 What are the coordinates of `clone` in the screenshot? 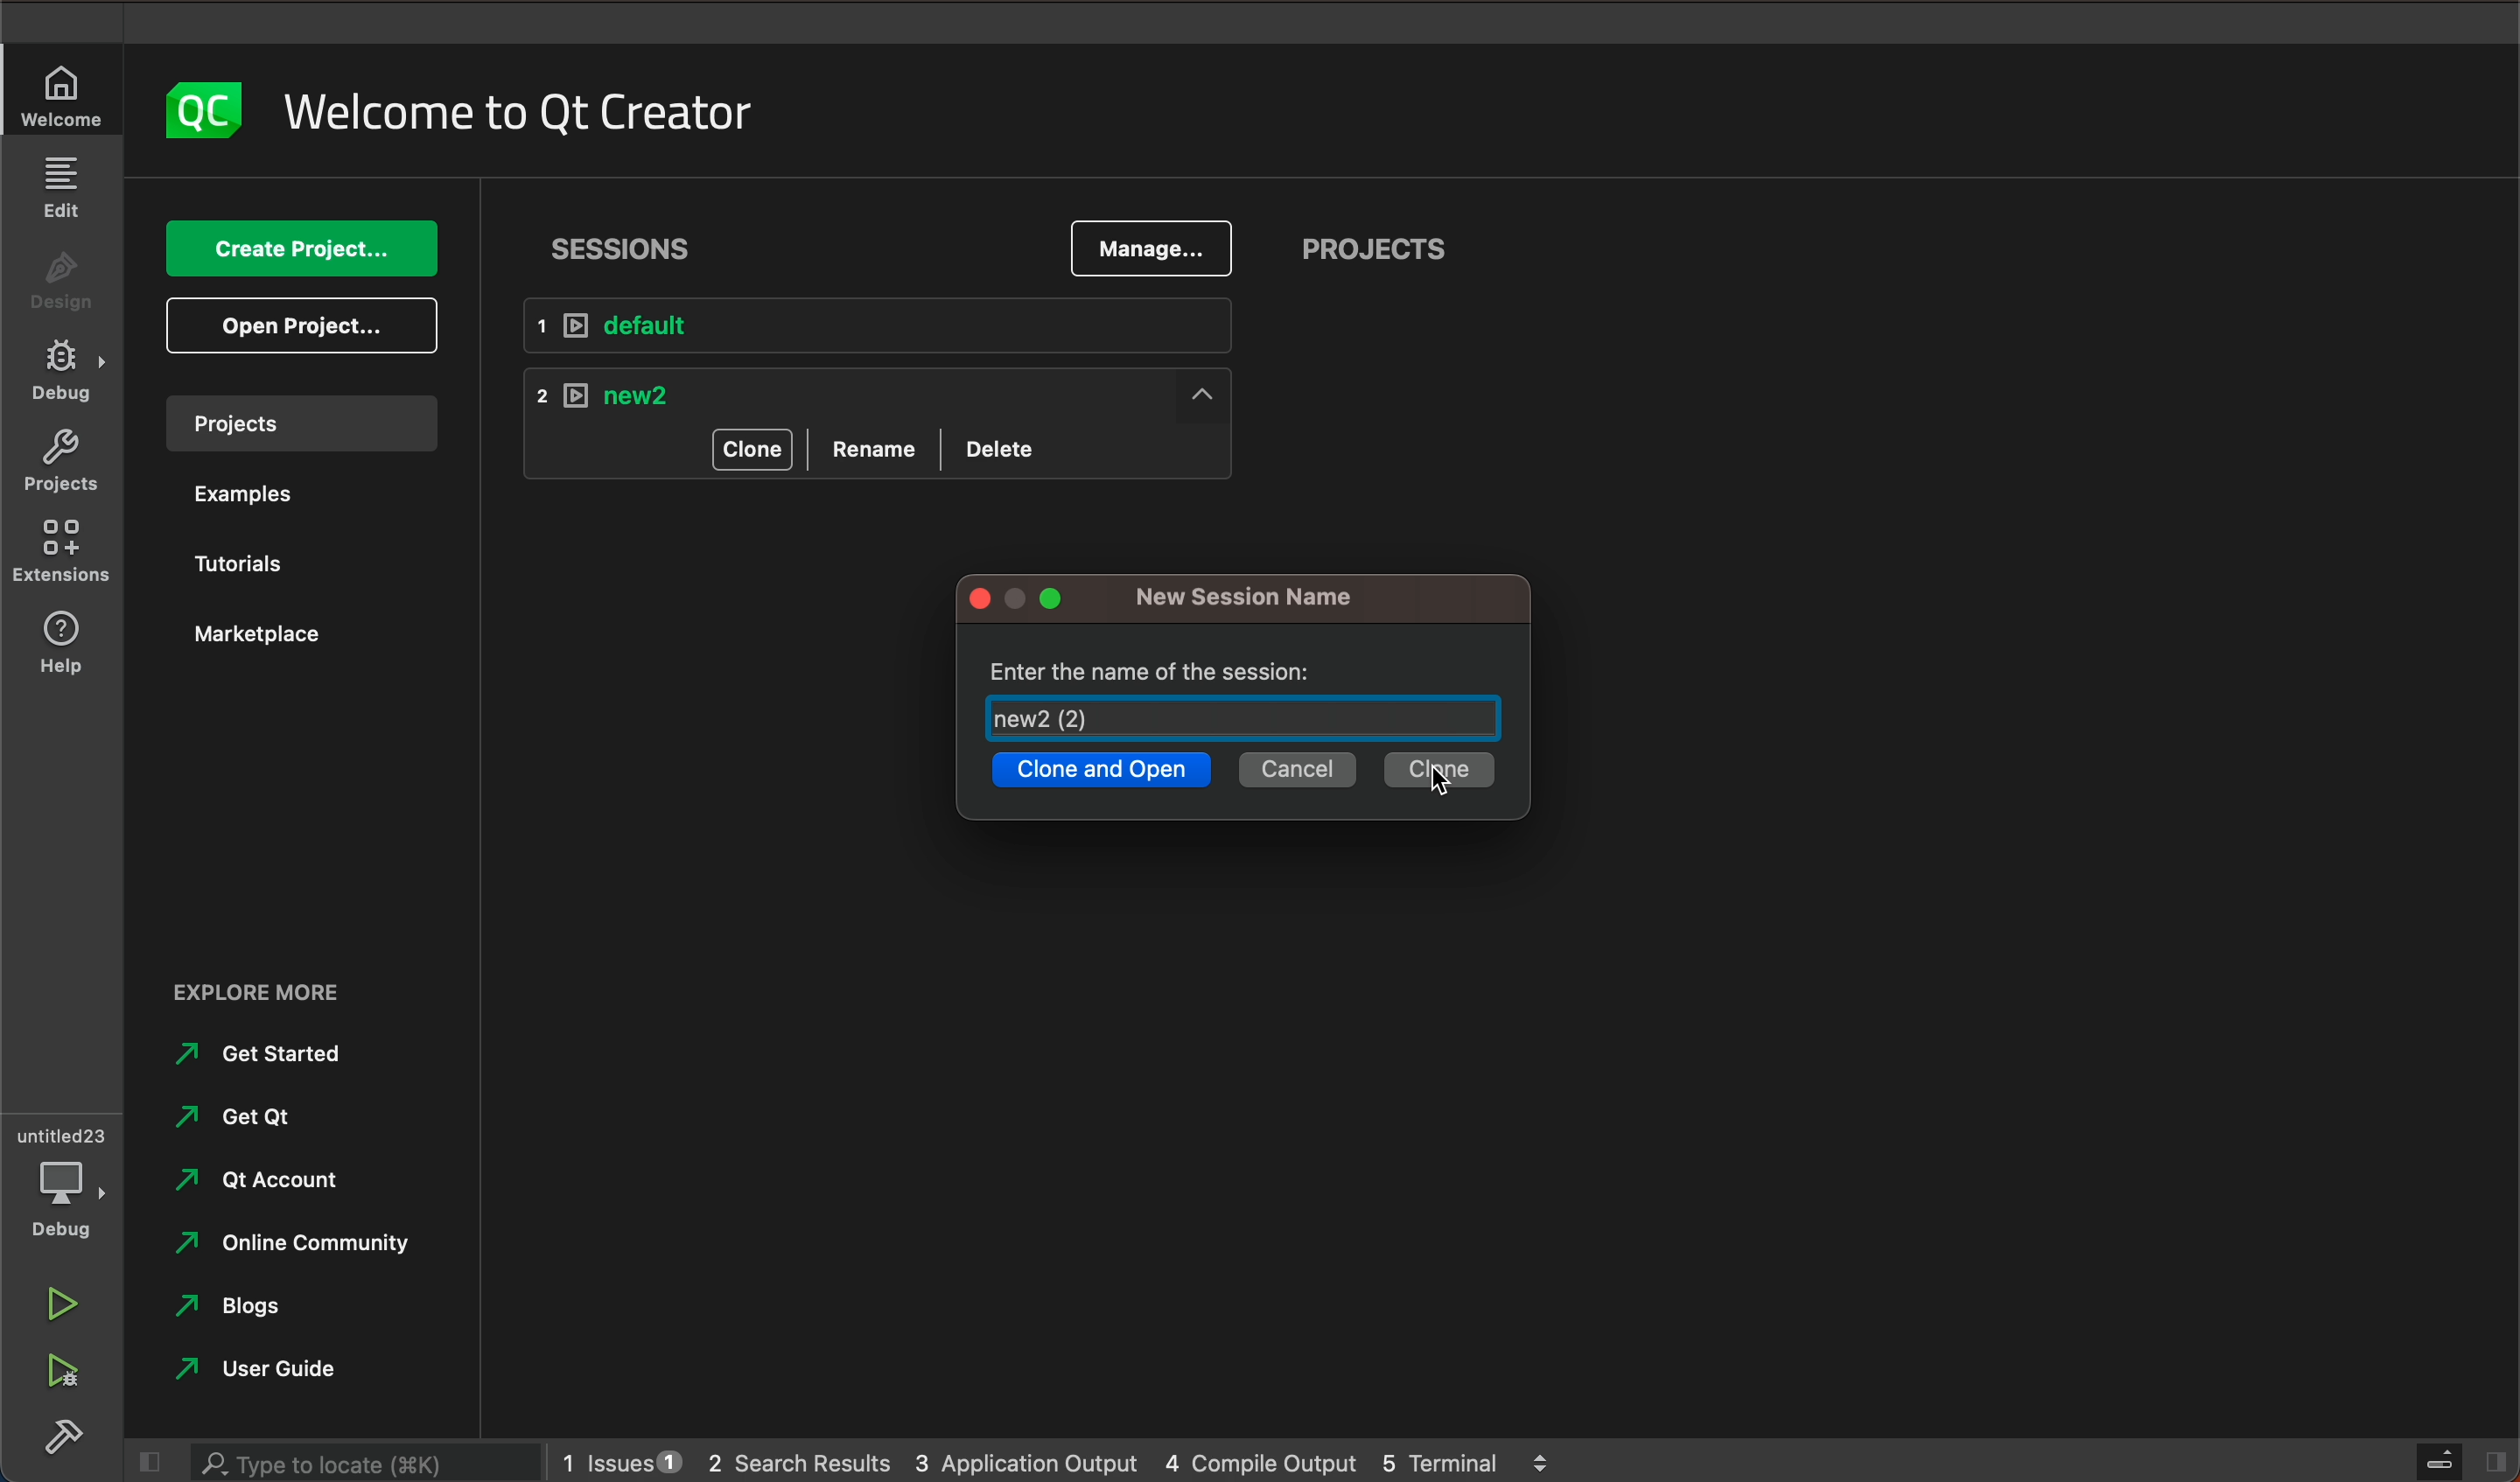 It's located at (1442, 772).